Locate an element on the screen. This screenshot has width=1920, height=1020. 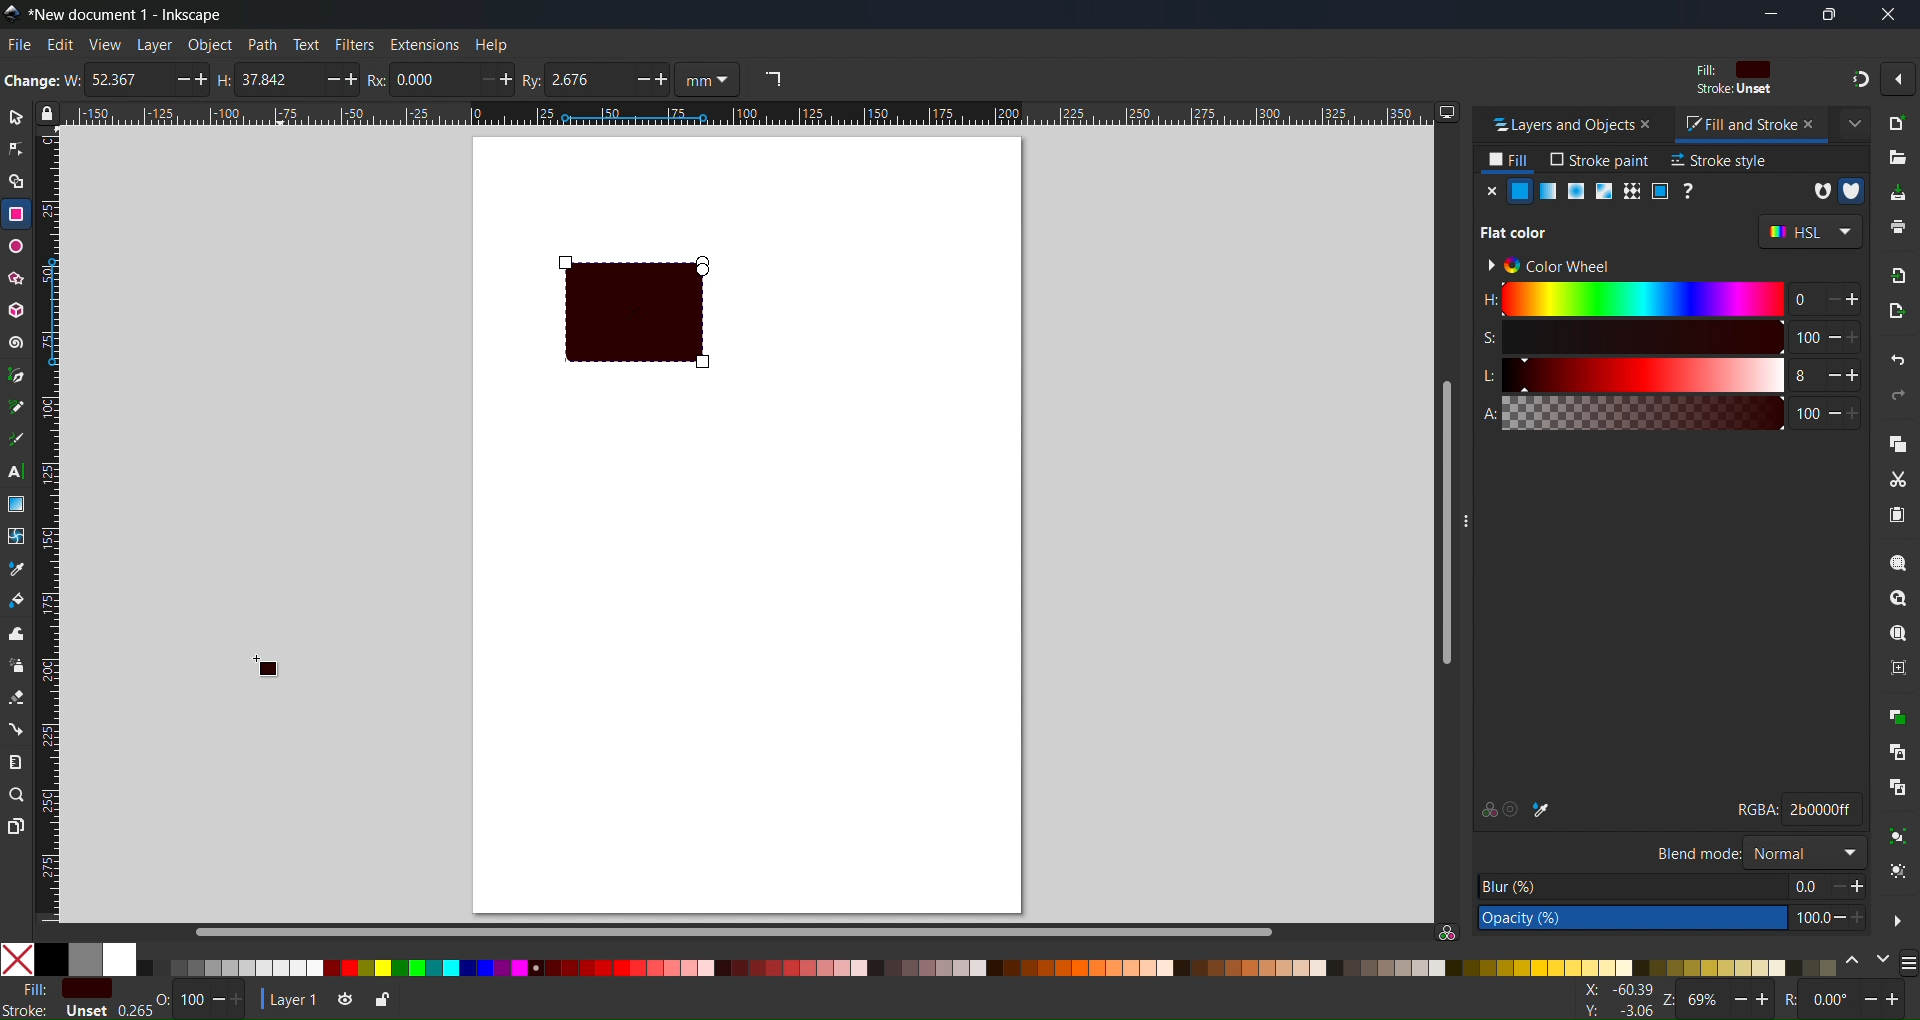
Ungroup is located at coordinates (1898, 873).